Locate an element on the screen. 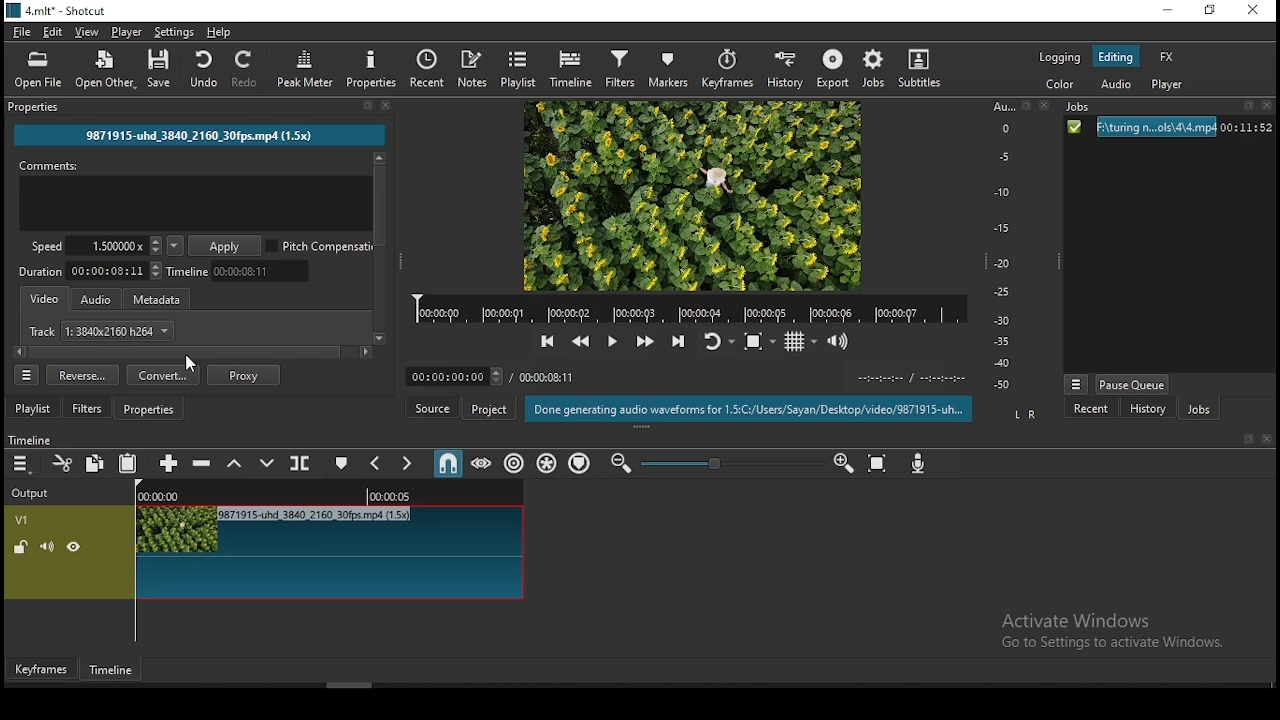 The width and height of the screenshot is (1280, 720). Done generating audio waveforms for 1.5:C:/Users/Sayan/Desktop/video/9871915-uh... is located at coordinates (750, 409).